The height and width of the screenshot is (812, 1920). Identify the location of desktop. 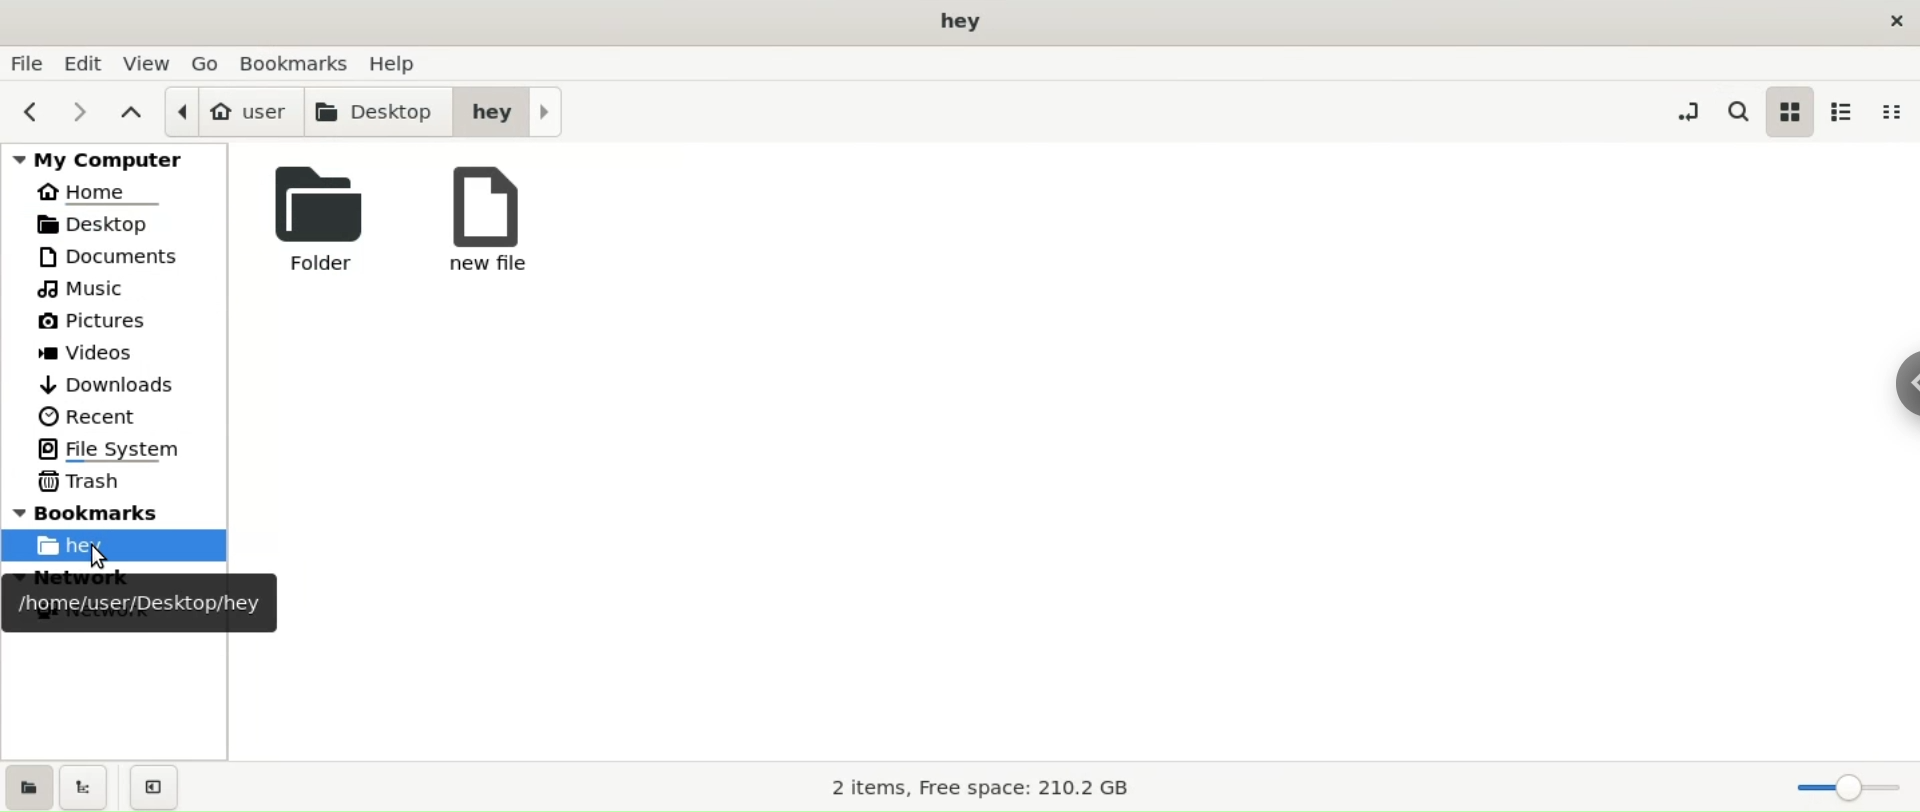
(379, 113).